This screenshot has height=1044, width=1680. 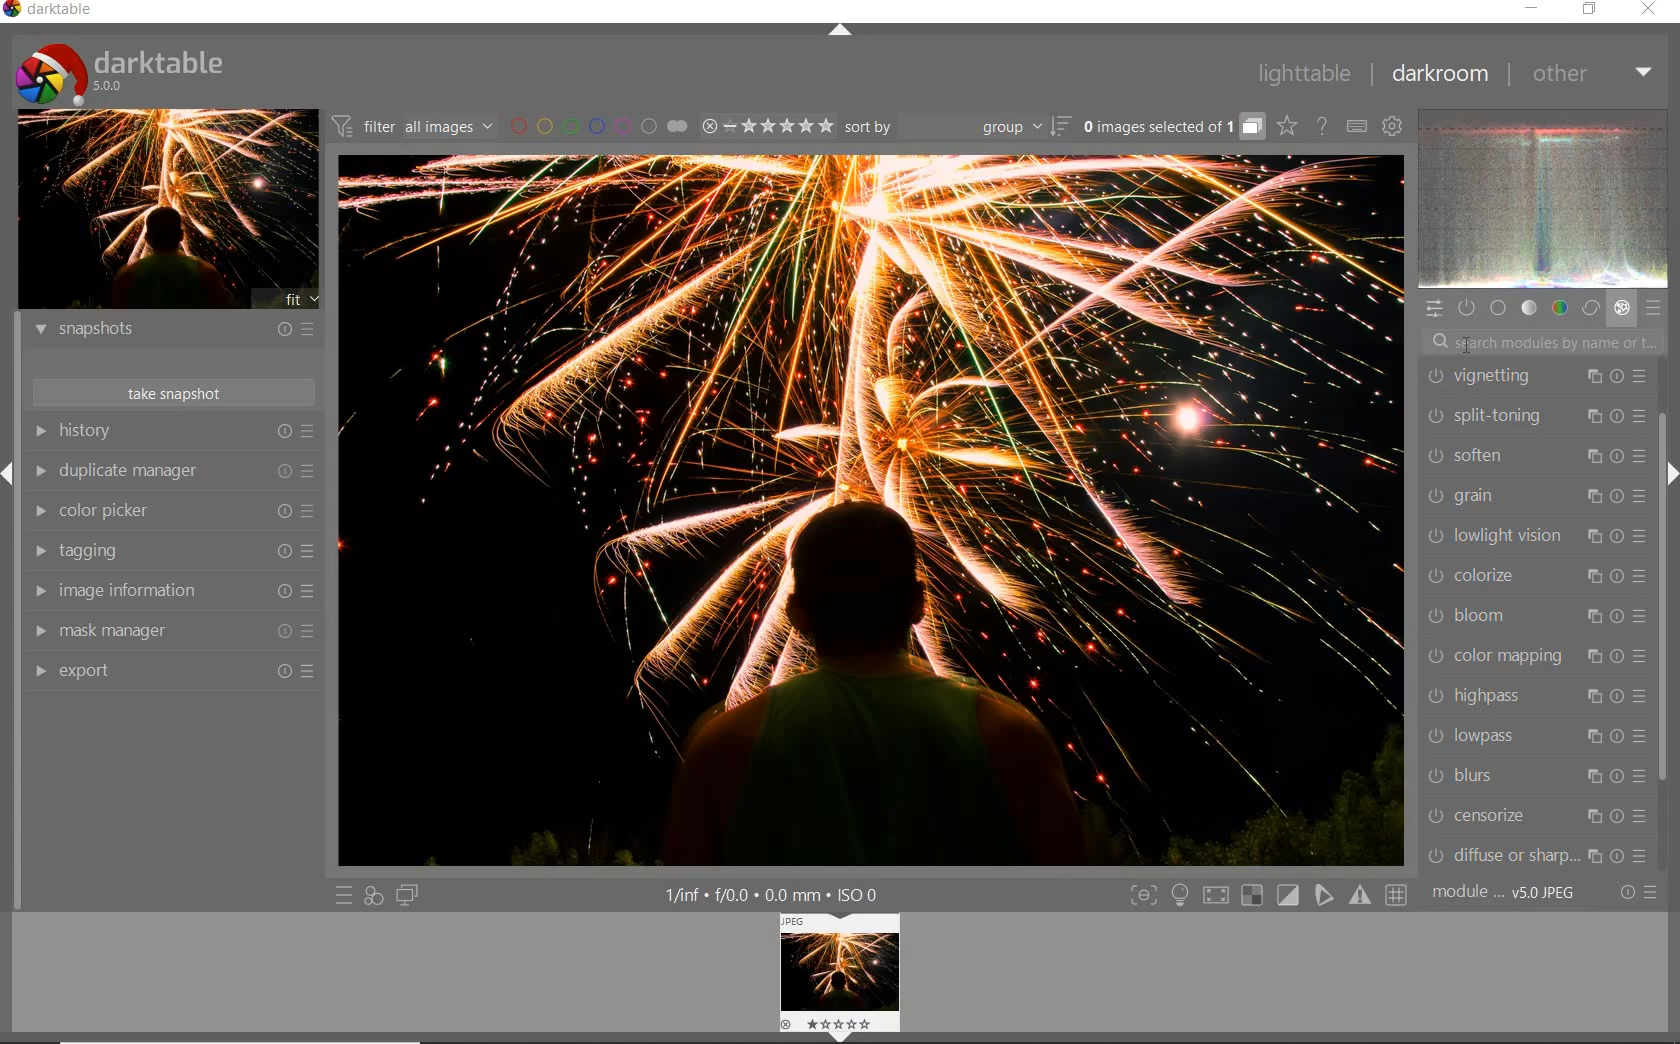 What do you see at coordinates (119, 73) in the screenshot?
I see `Darktable 5.0.0` at bounding box center [119, 73].